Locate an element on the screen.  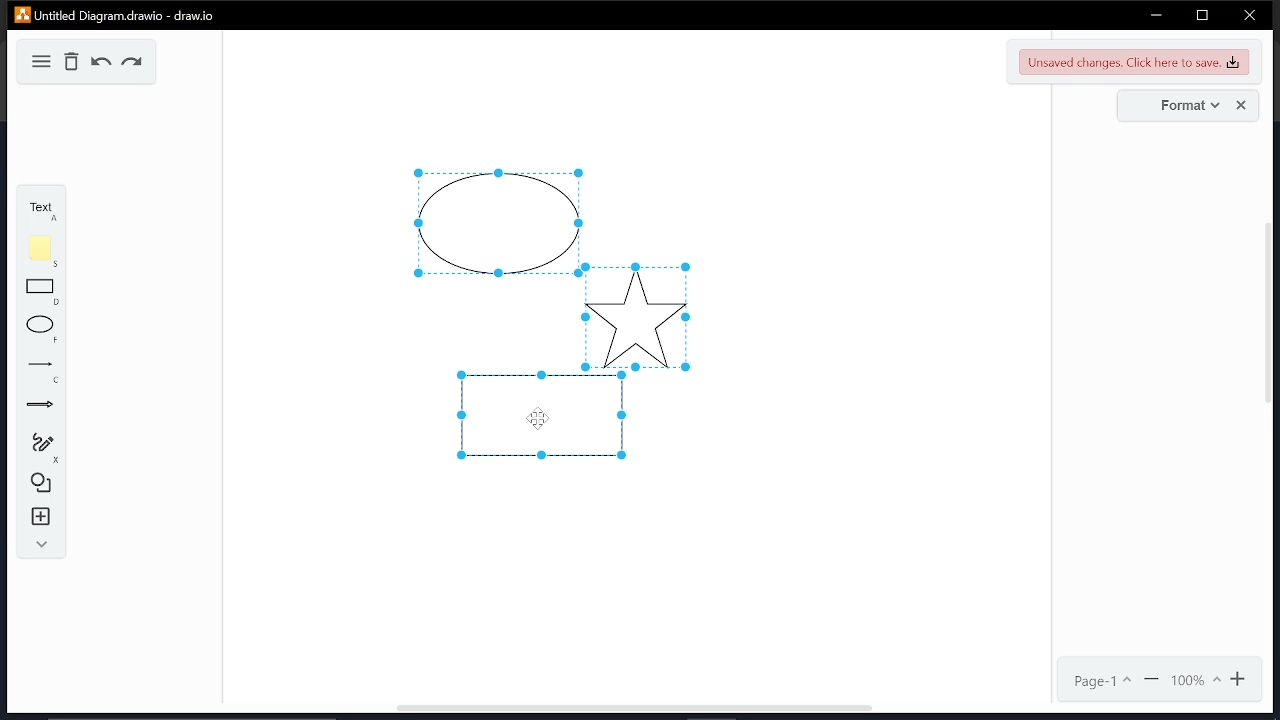
vertical scrollbar is located at coordinates (1272, 320).